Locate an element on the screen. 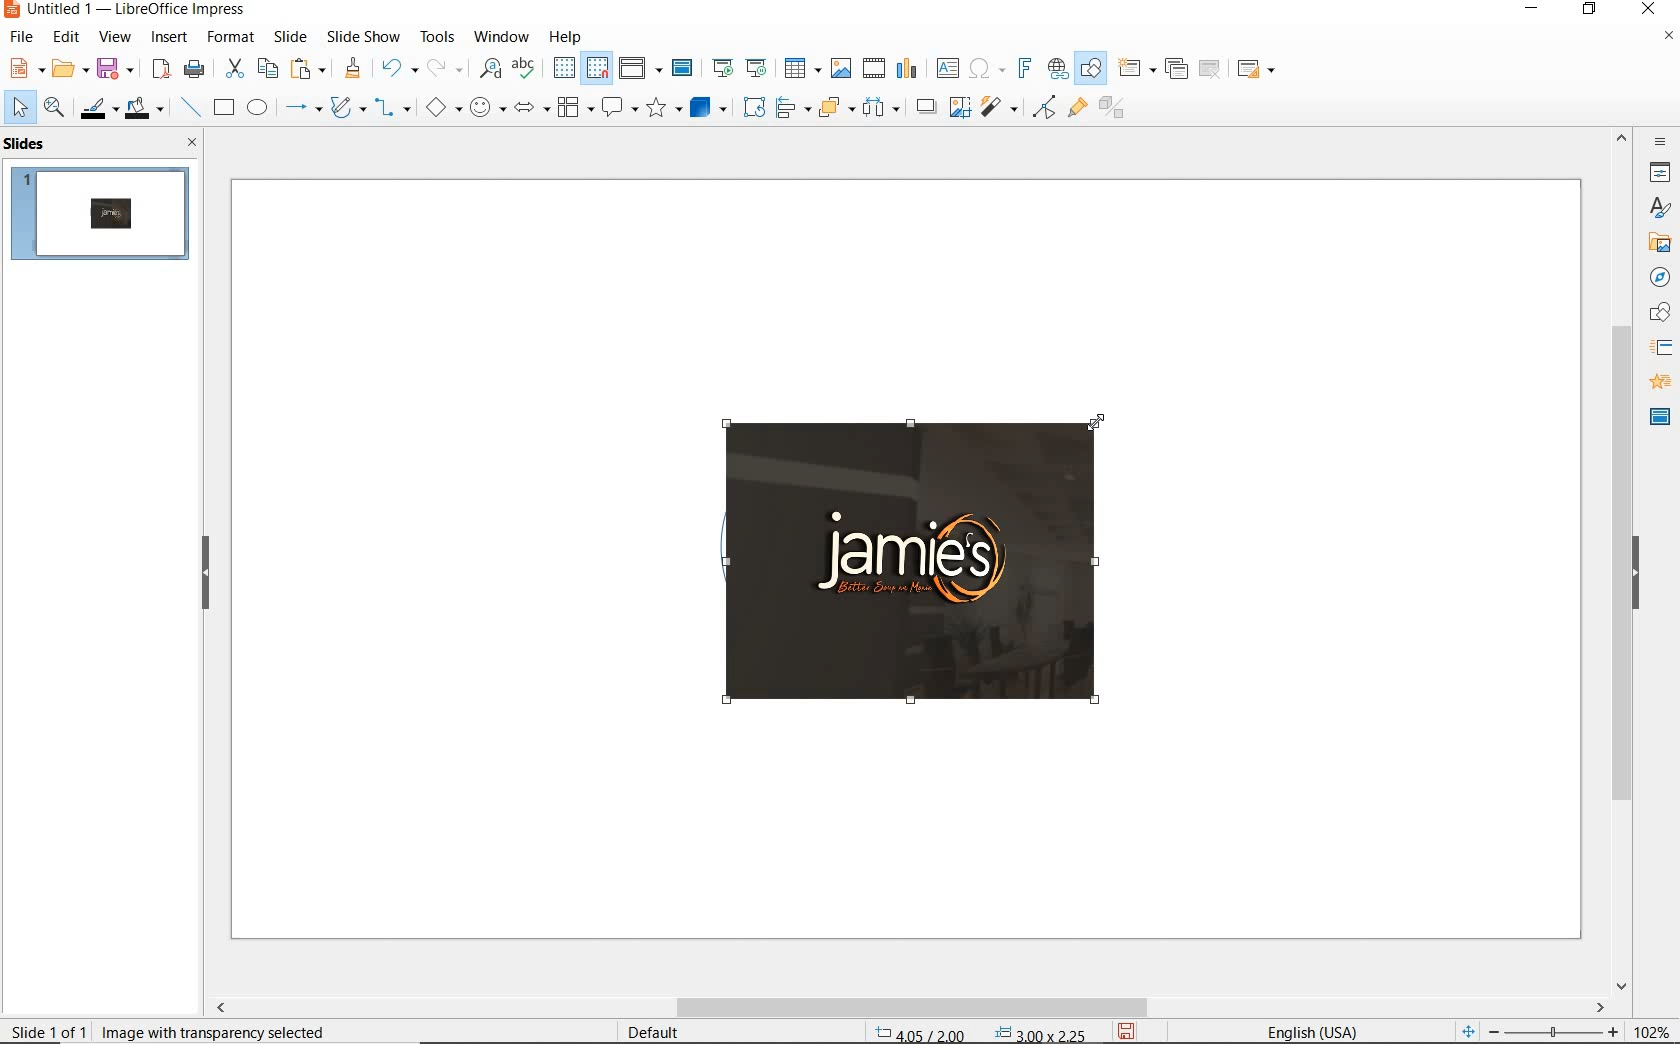 This screenshot has height=1044, width=1680. start from first/current slide is located at coordinates (739, 66).